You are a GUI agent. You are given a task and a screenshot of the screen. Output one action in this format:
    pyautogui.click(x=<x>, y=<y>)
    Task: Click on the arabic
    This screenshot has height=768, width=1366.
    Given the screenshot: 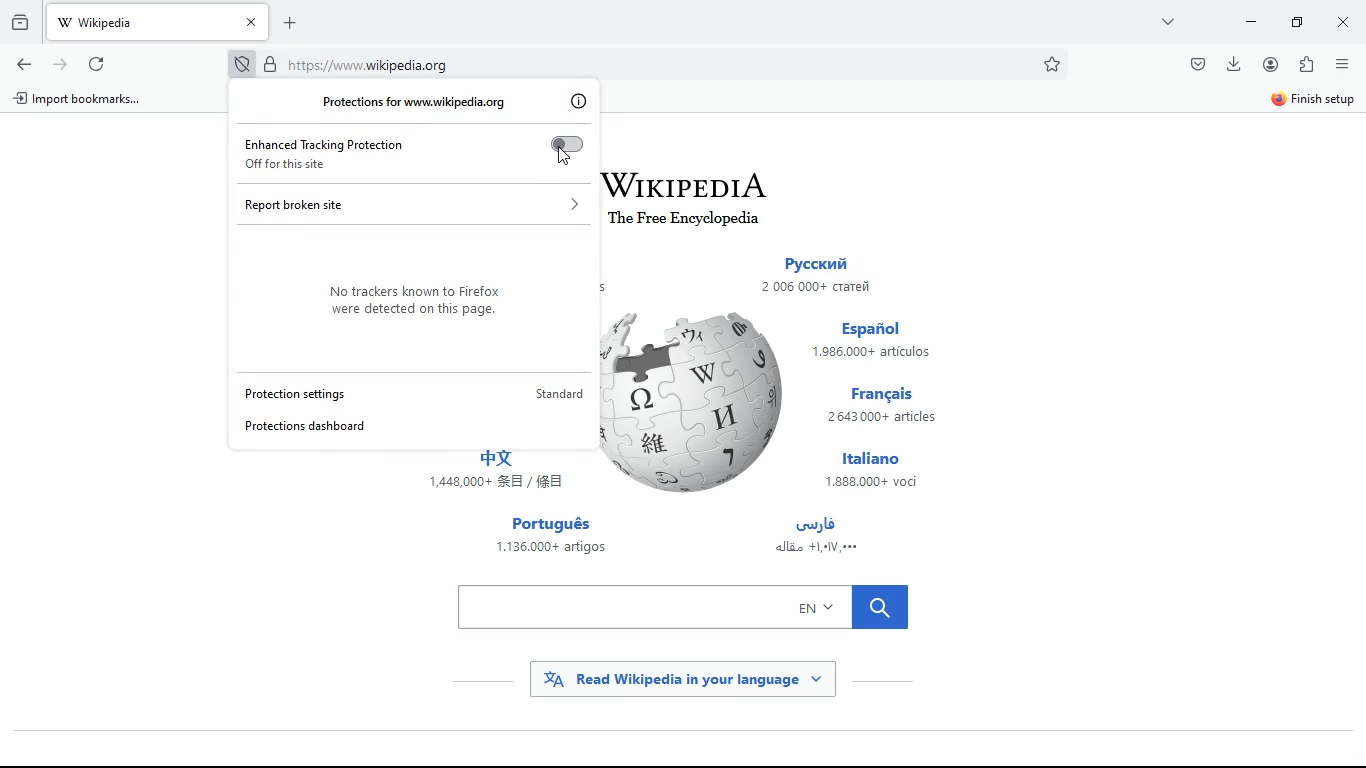 What is the action you would take?
    pyautogui.click(x=828, y=541)
    